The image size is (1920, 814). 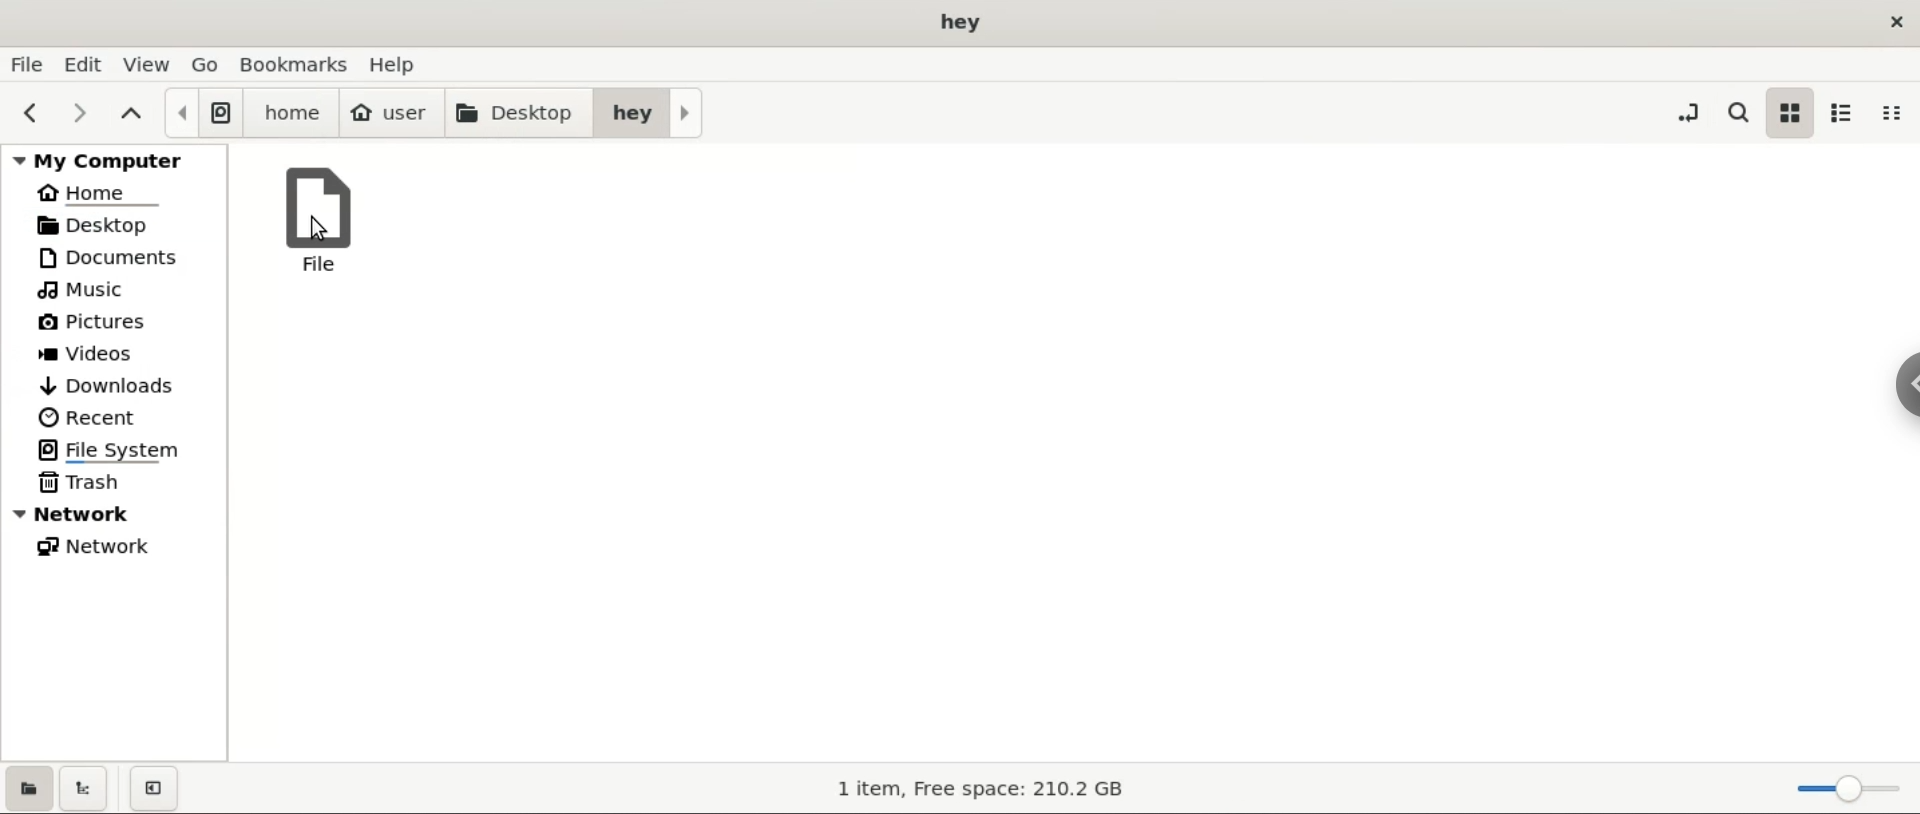 What do you see at coordinates (324, 227) in the screenshot?
I see `cursor` at bounding box center [324, 227].